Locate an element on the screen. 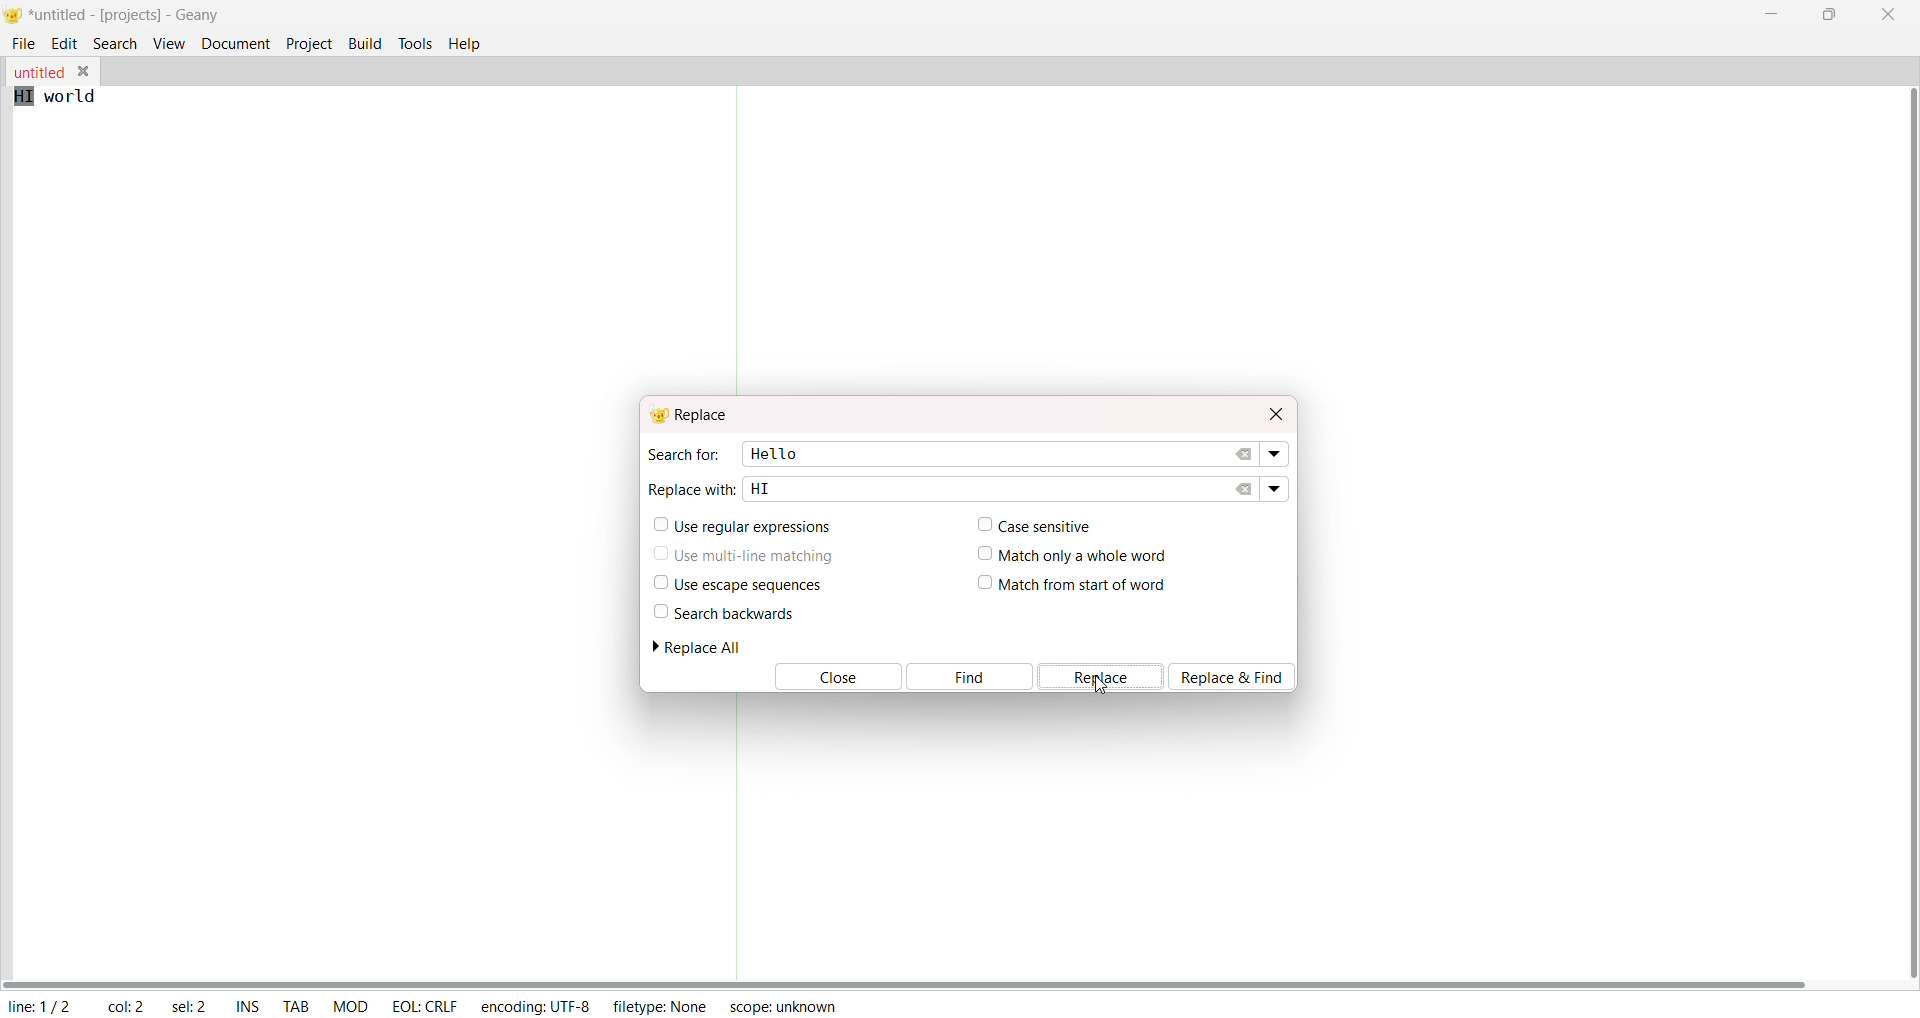 The image size is (1920, 1018). replace is located at coordinates (1102, 677).